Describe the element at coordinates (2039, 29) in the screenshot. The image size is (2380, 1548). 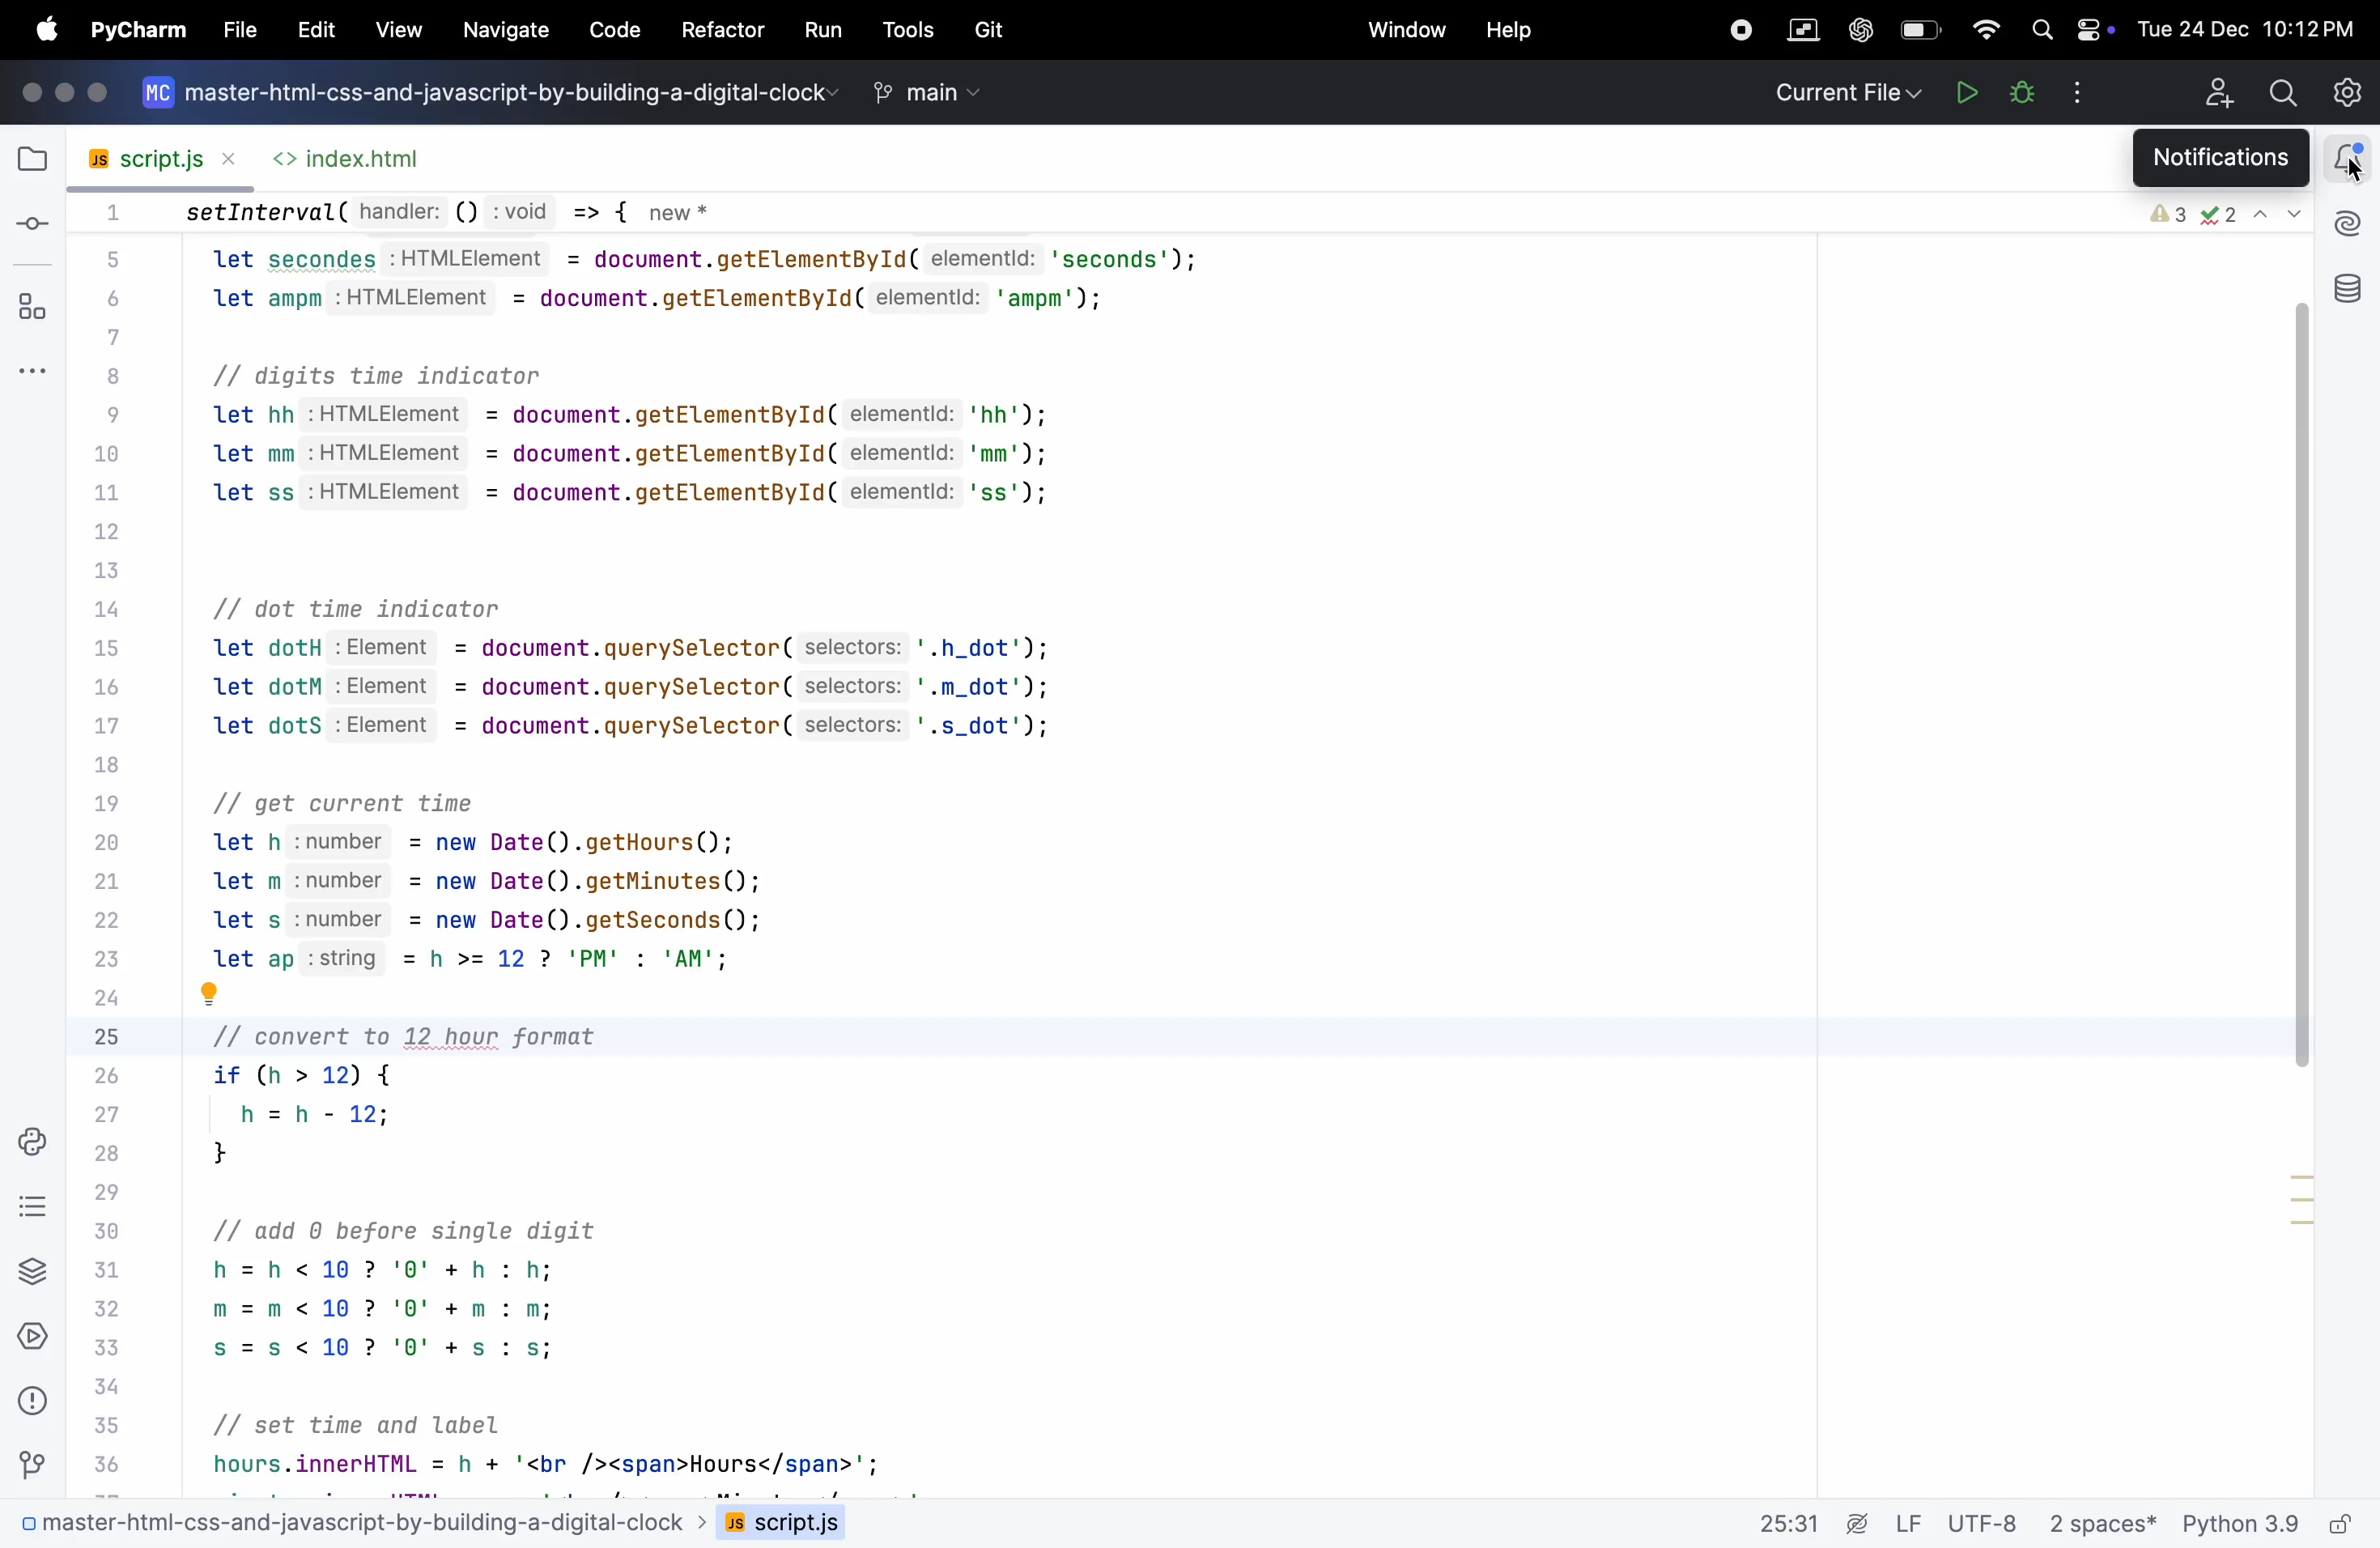
I see `search` at that location.